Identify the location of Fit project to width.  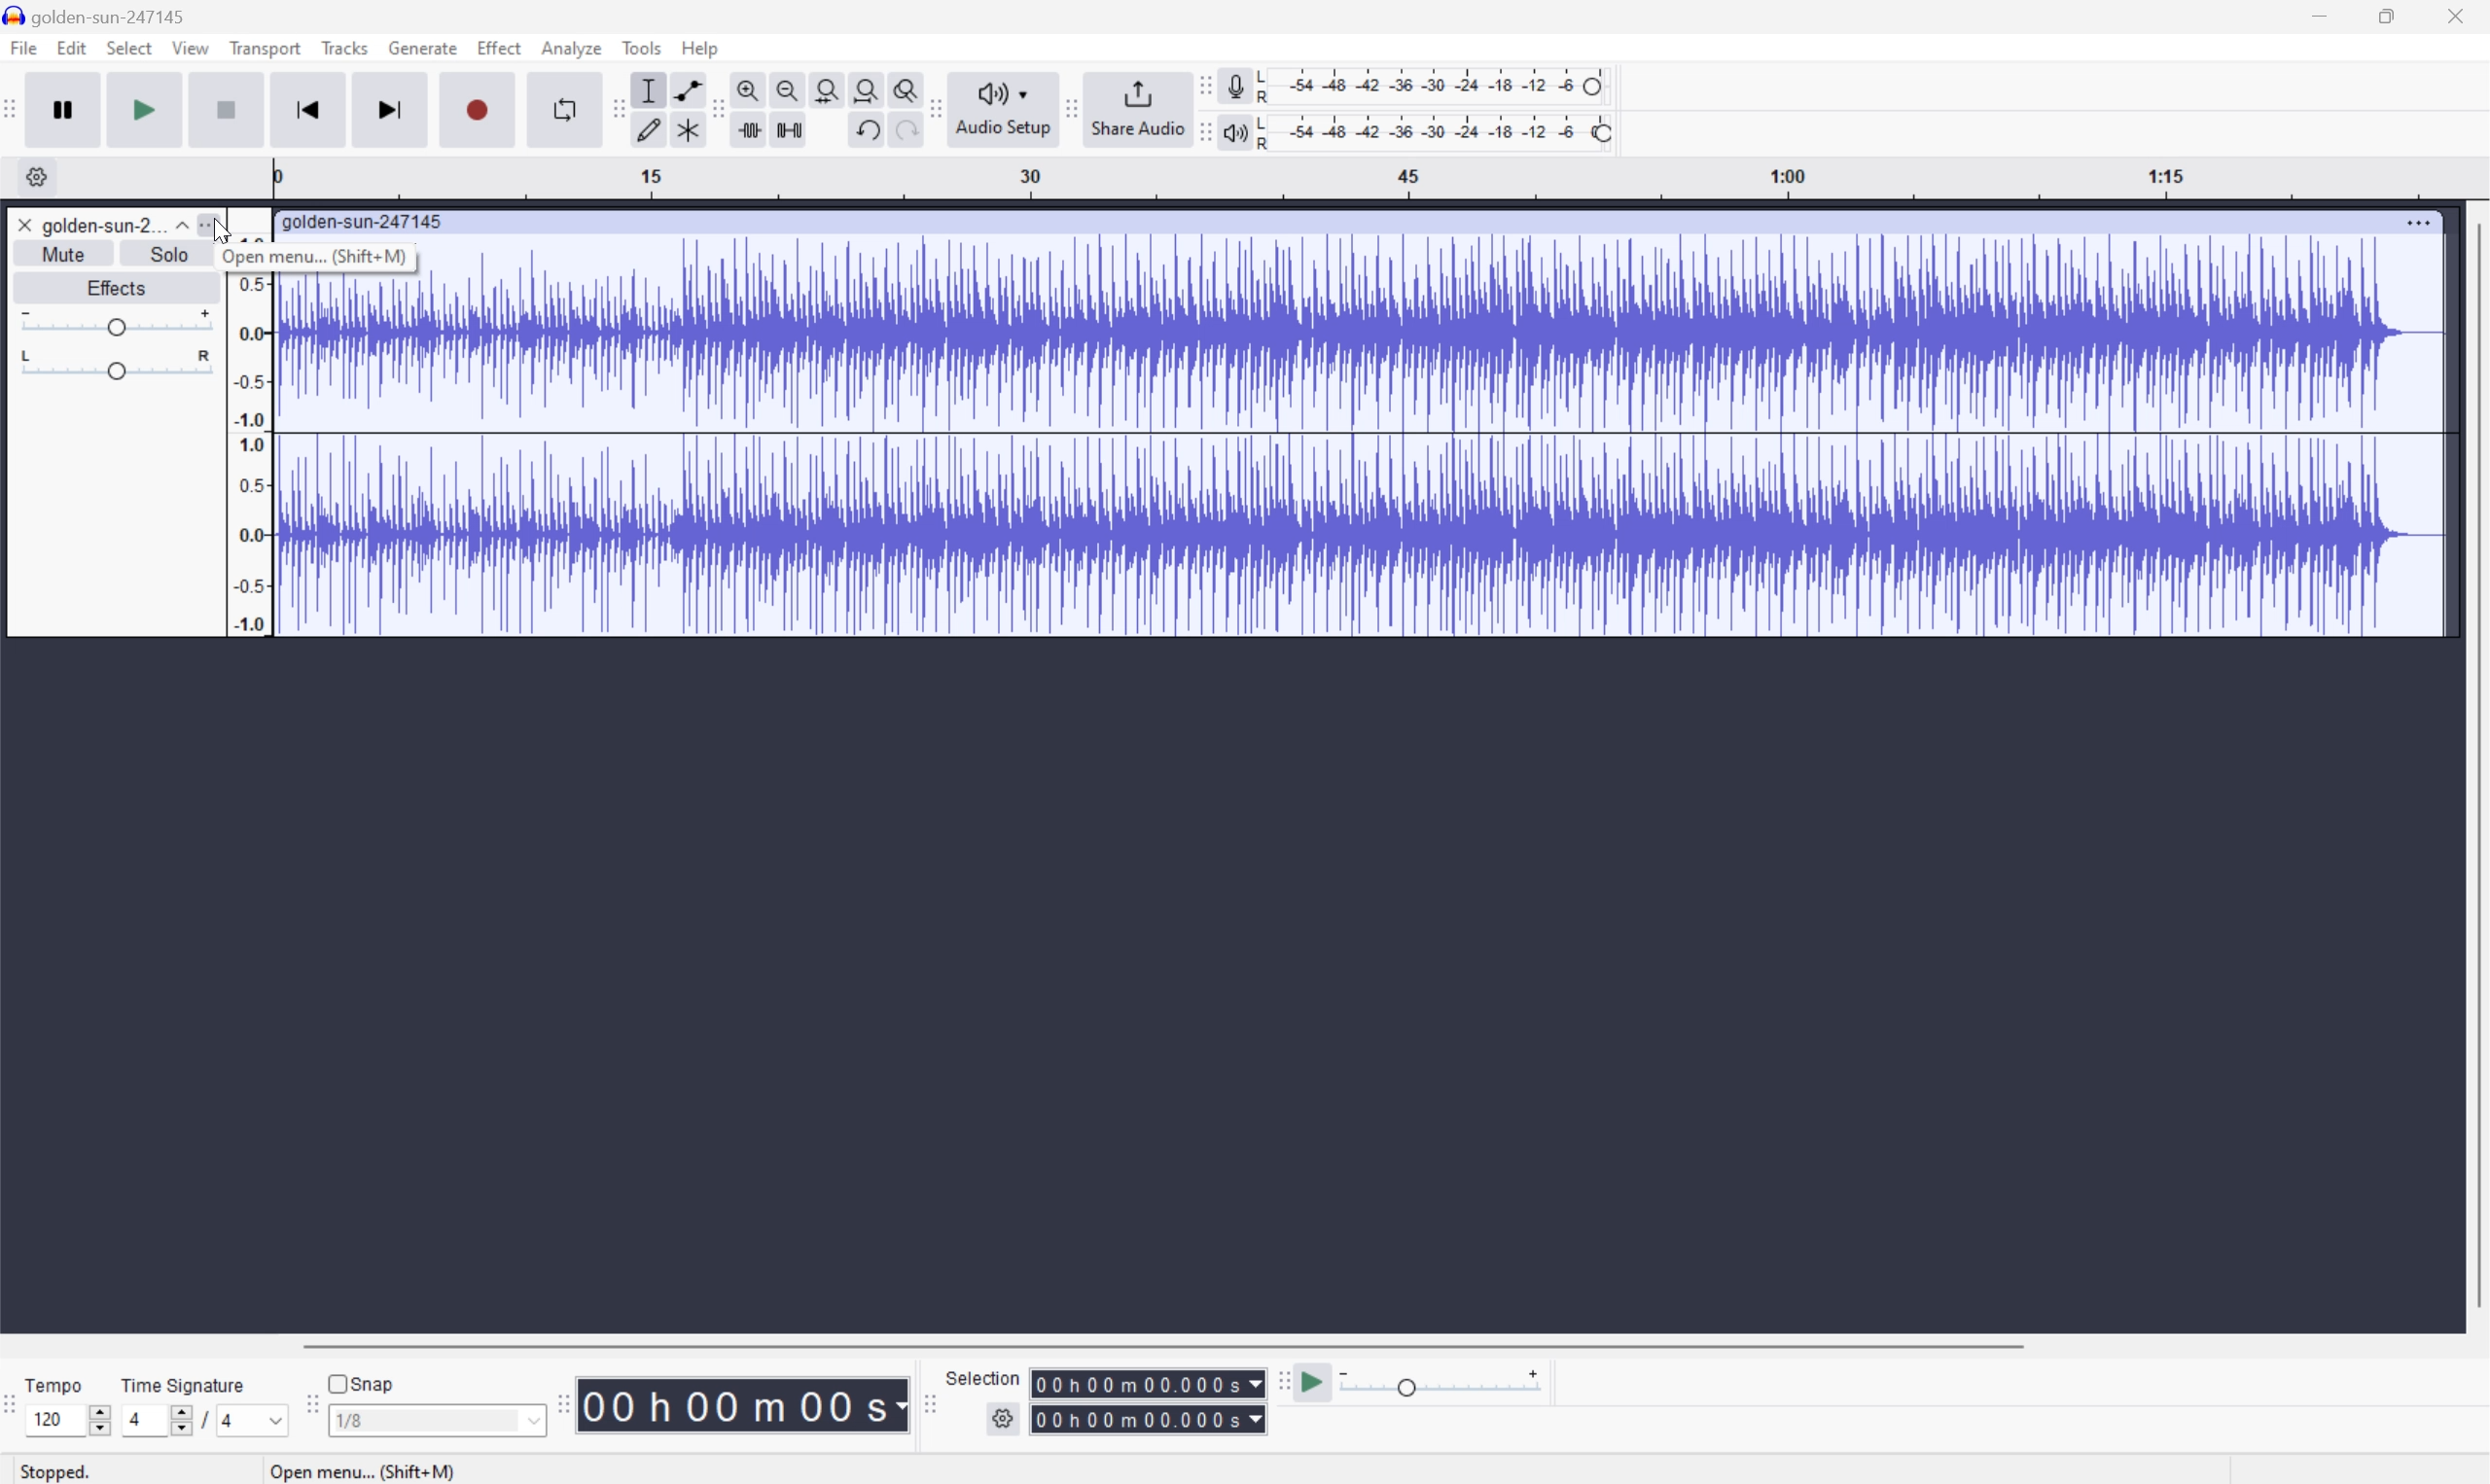
(862, 87).